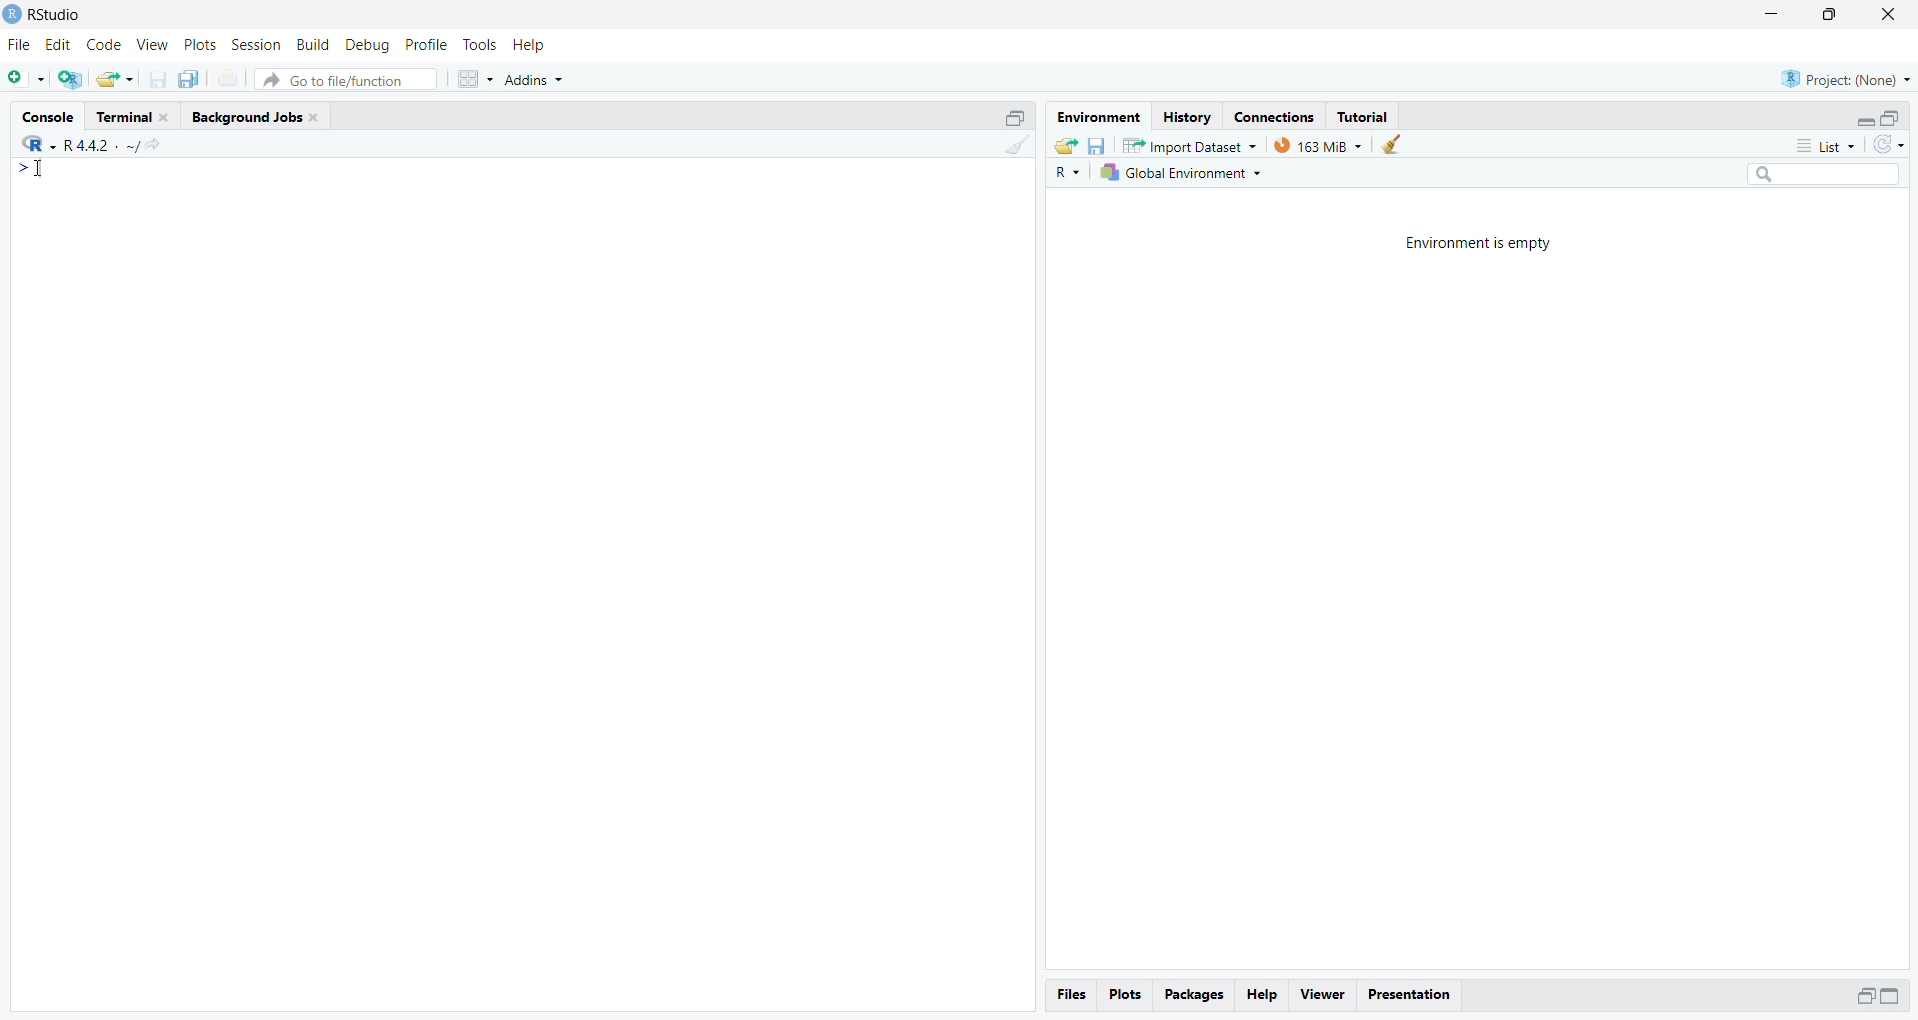  What do you see at coordinates (1191, 145) in the screenshot?
I see `Import Dataset` at bounding box center [1191, 145].